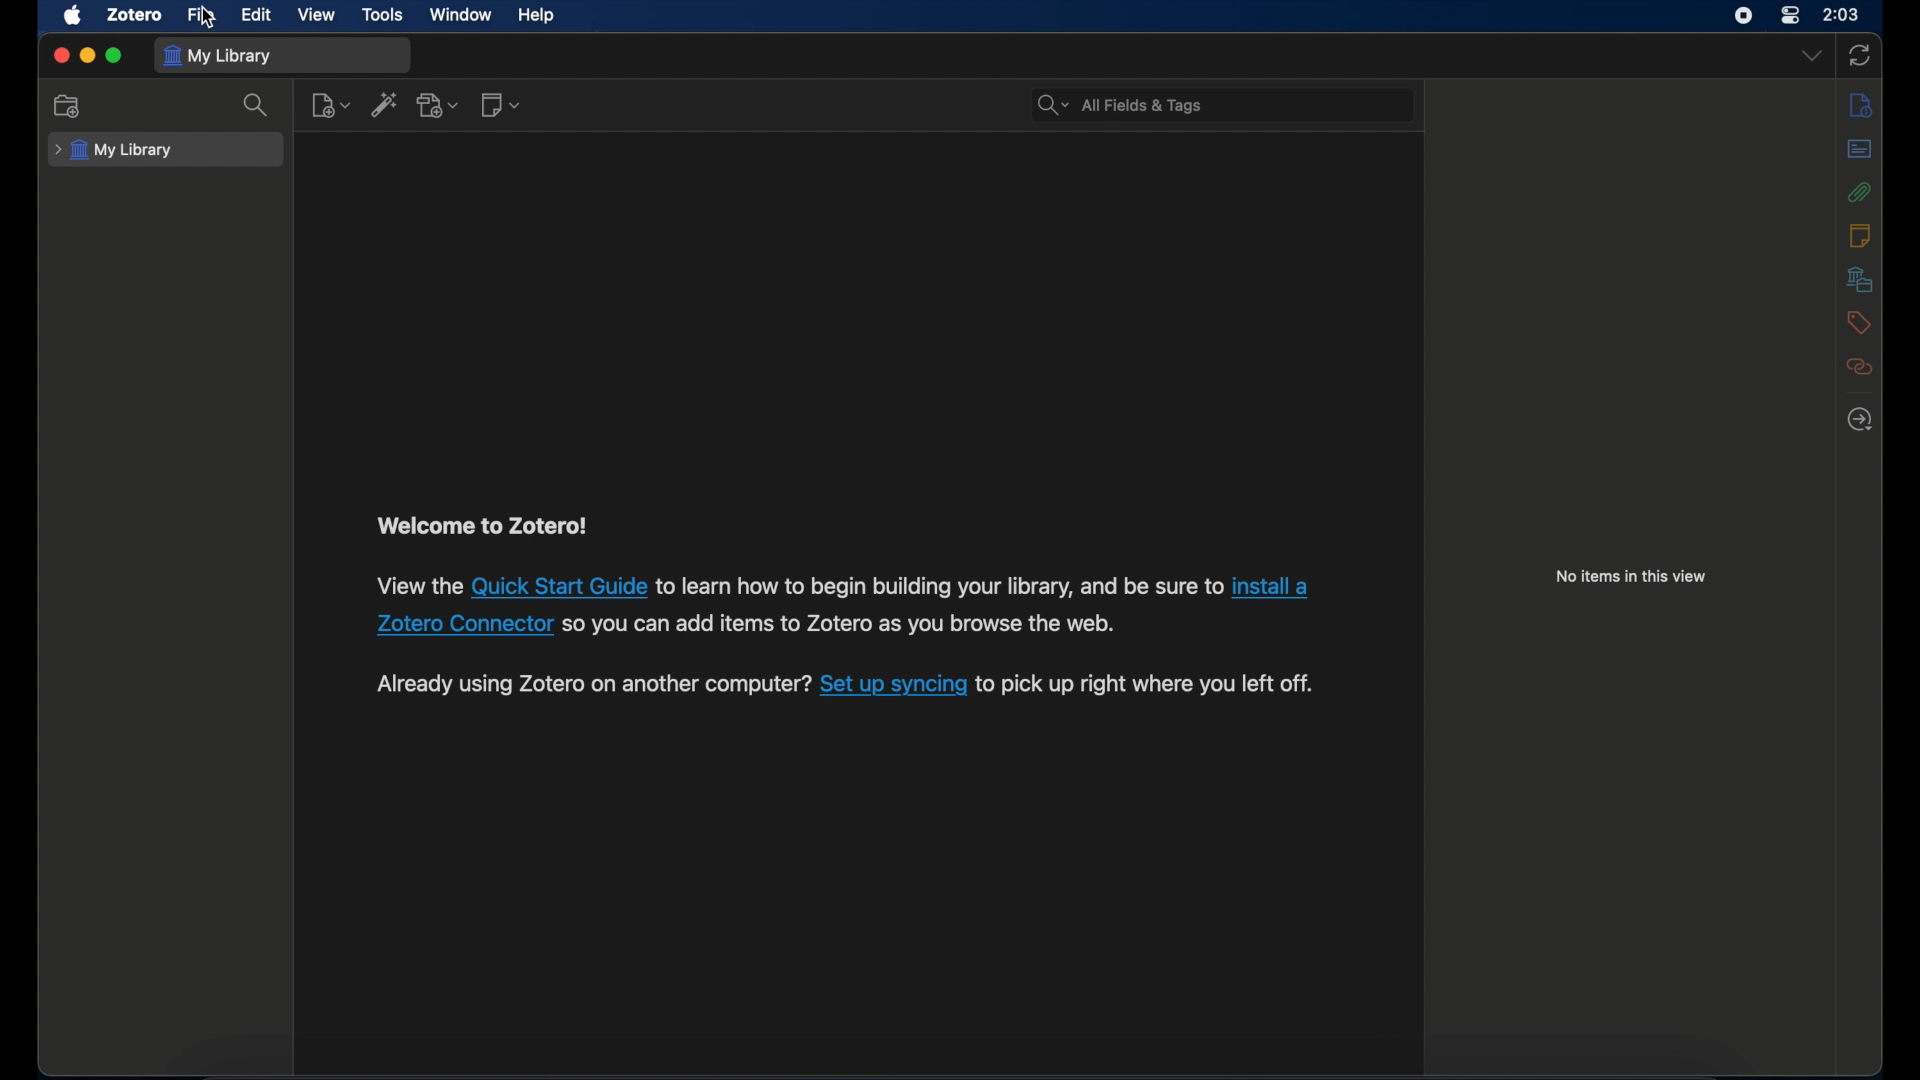 This screenshot has height=1080, width=1920. Describe the element at coordinates (843, 623) in the screenshot. I see `text` at that location.